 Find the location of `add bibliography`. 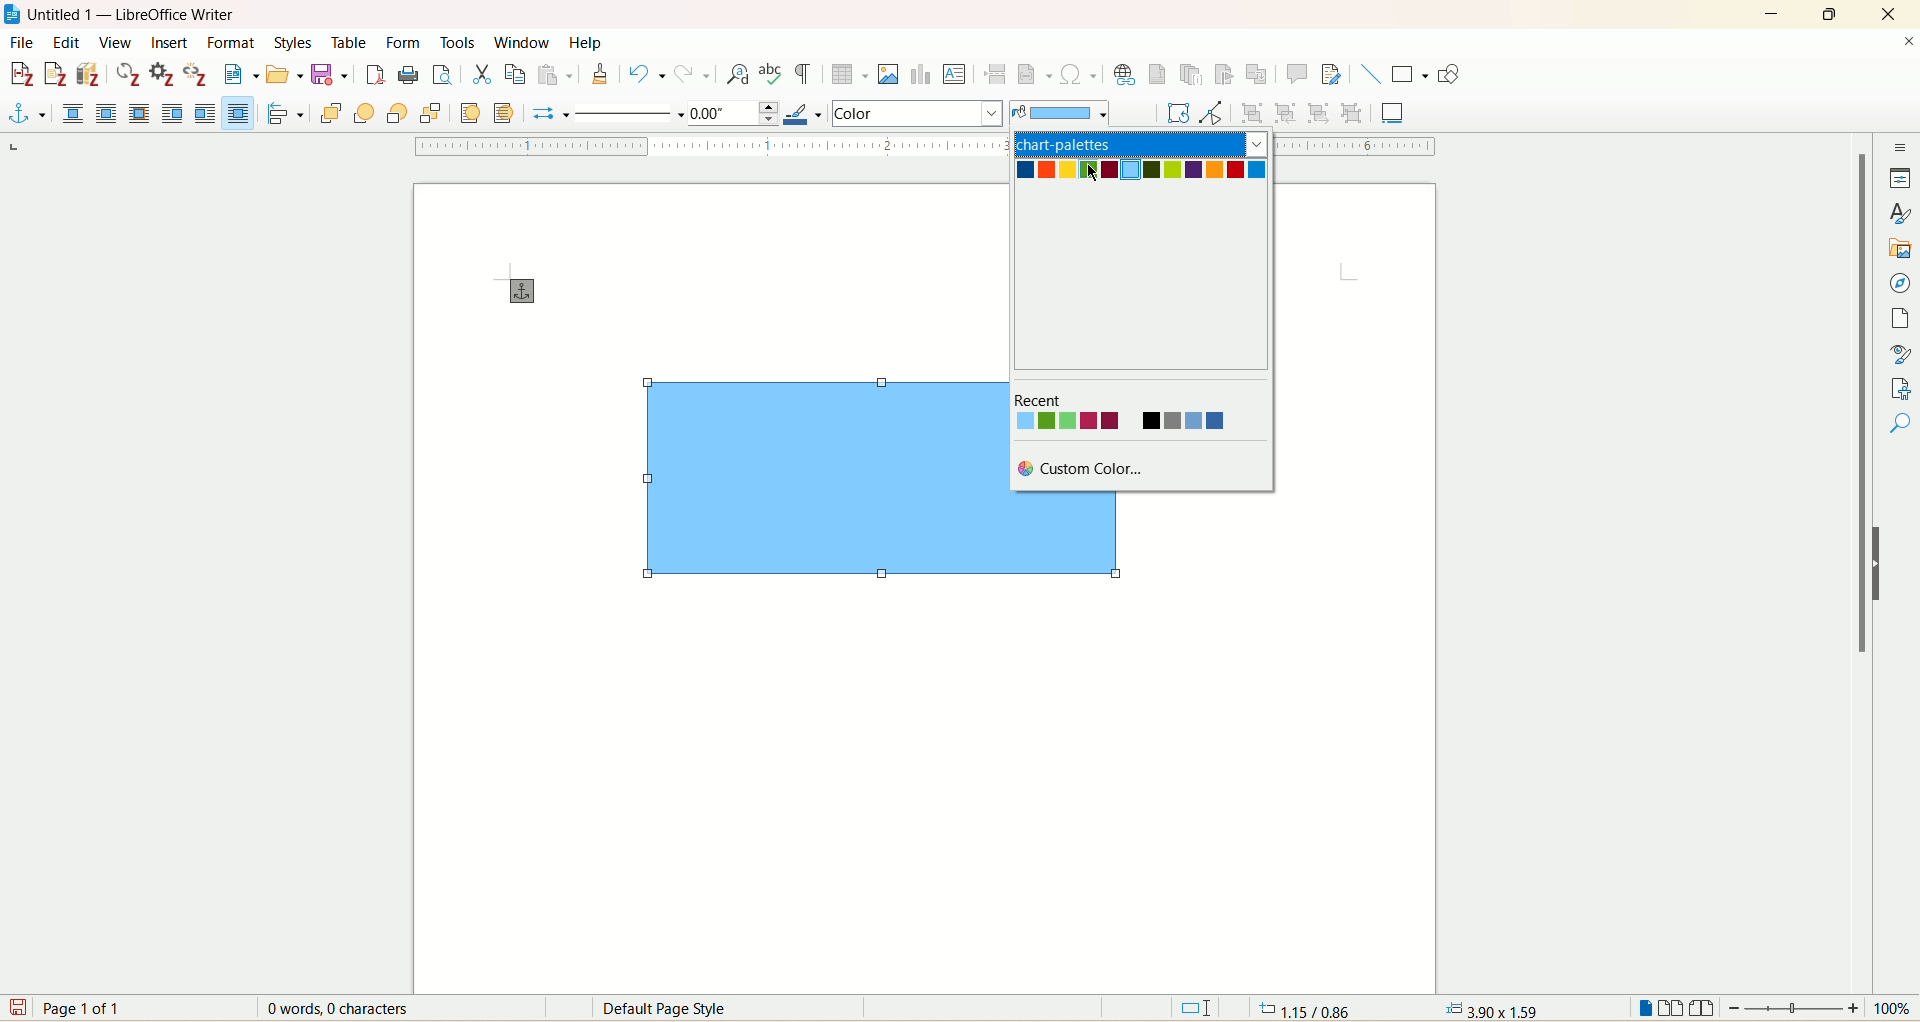

add bibliography is located at coordinates (89, 75).